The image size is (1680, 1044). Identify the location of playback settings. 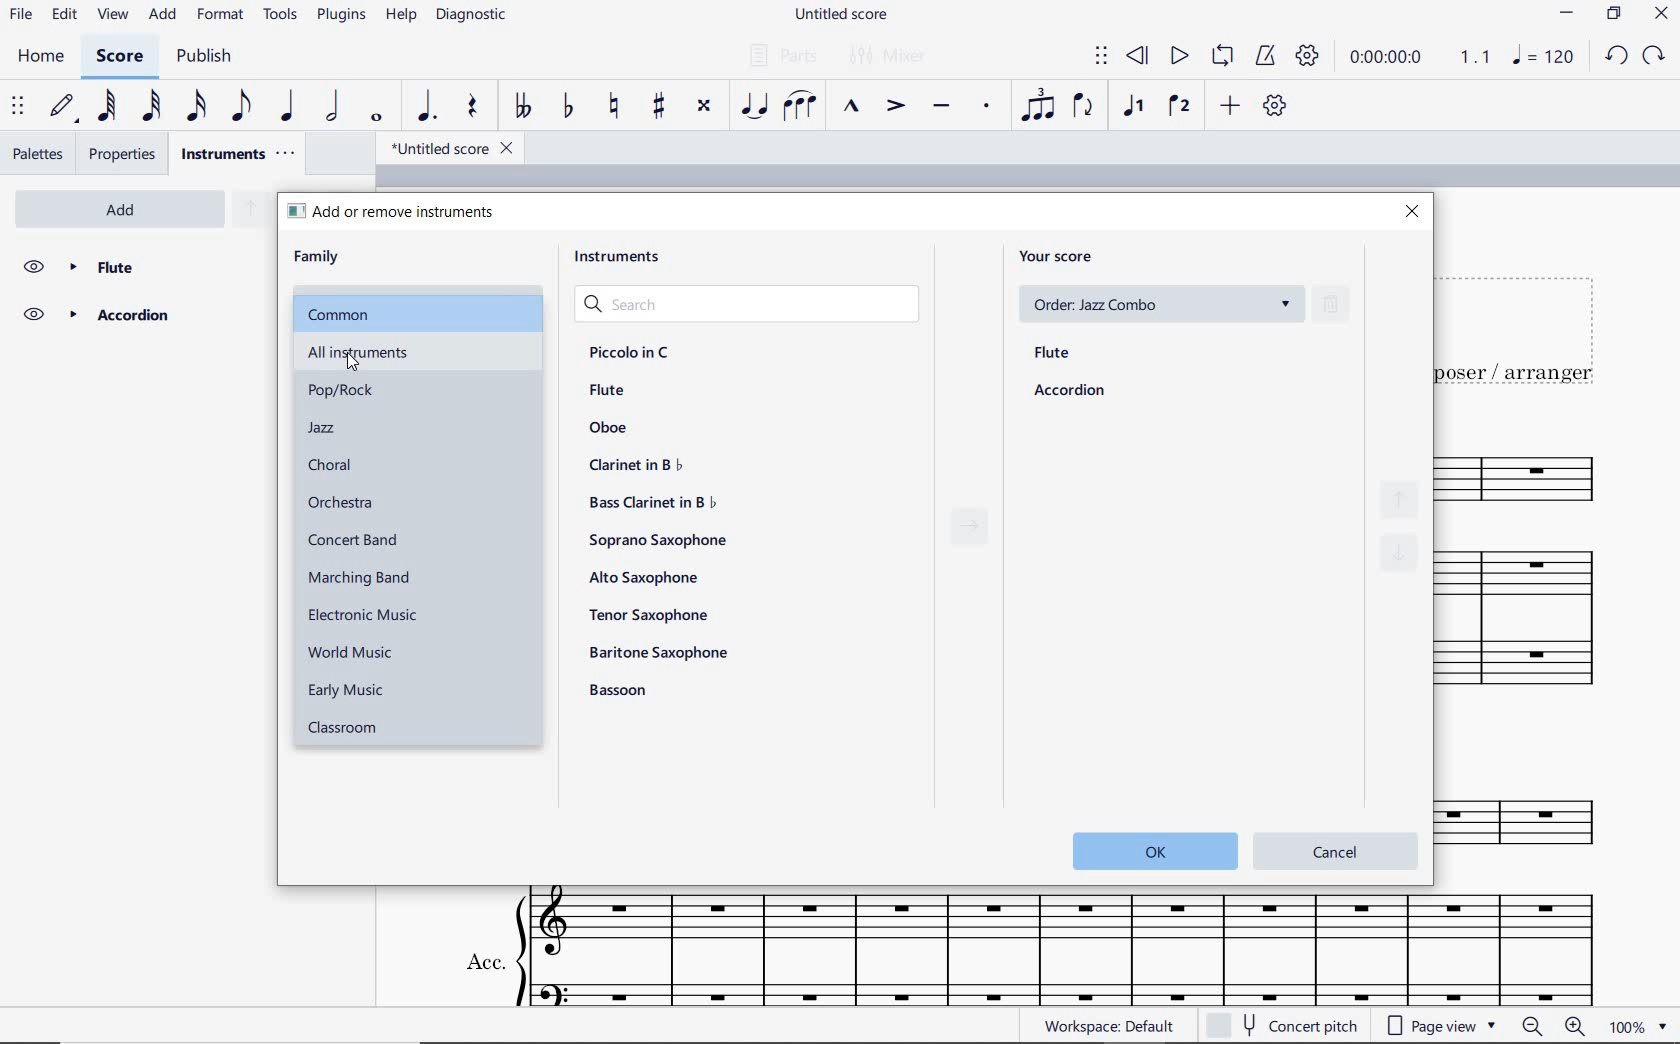
(1306, 57).